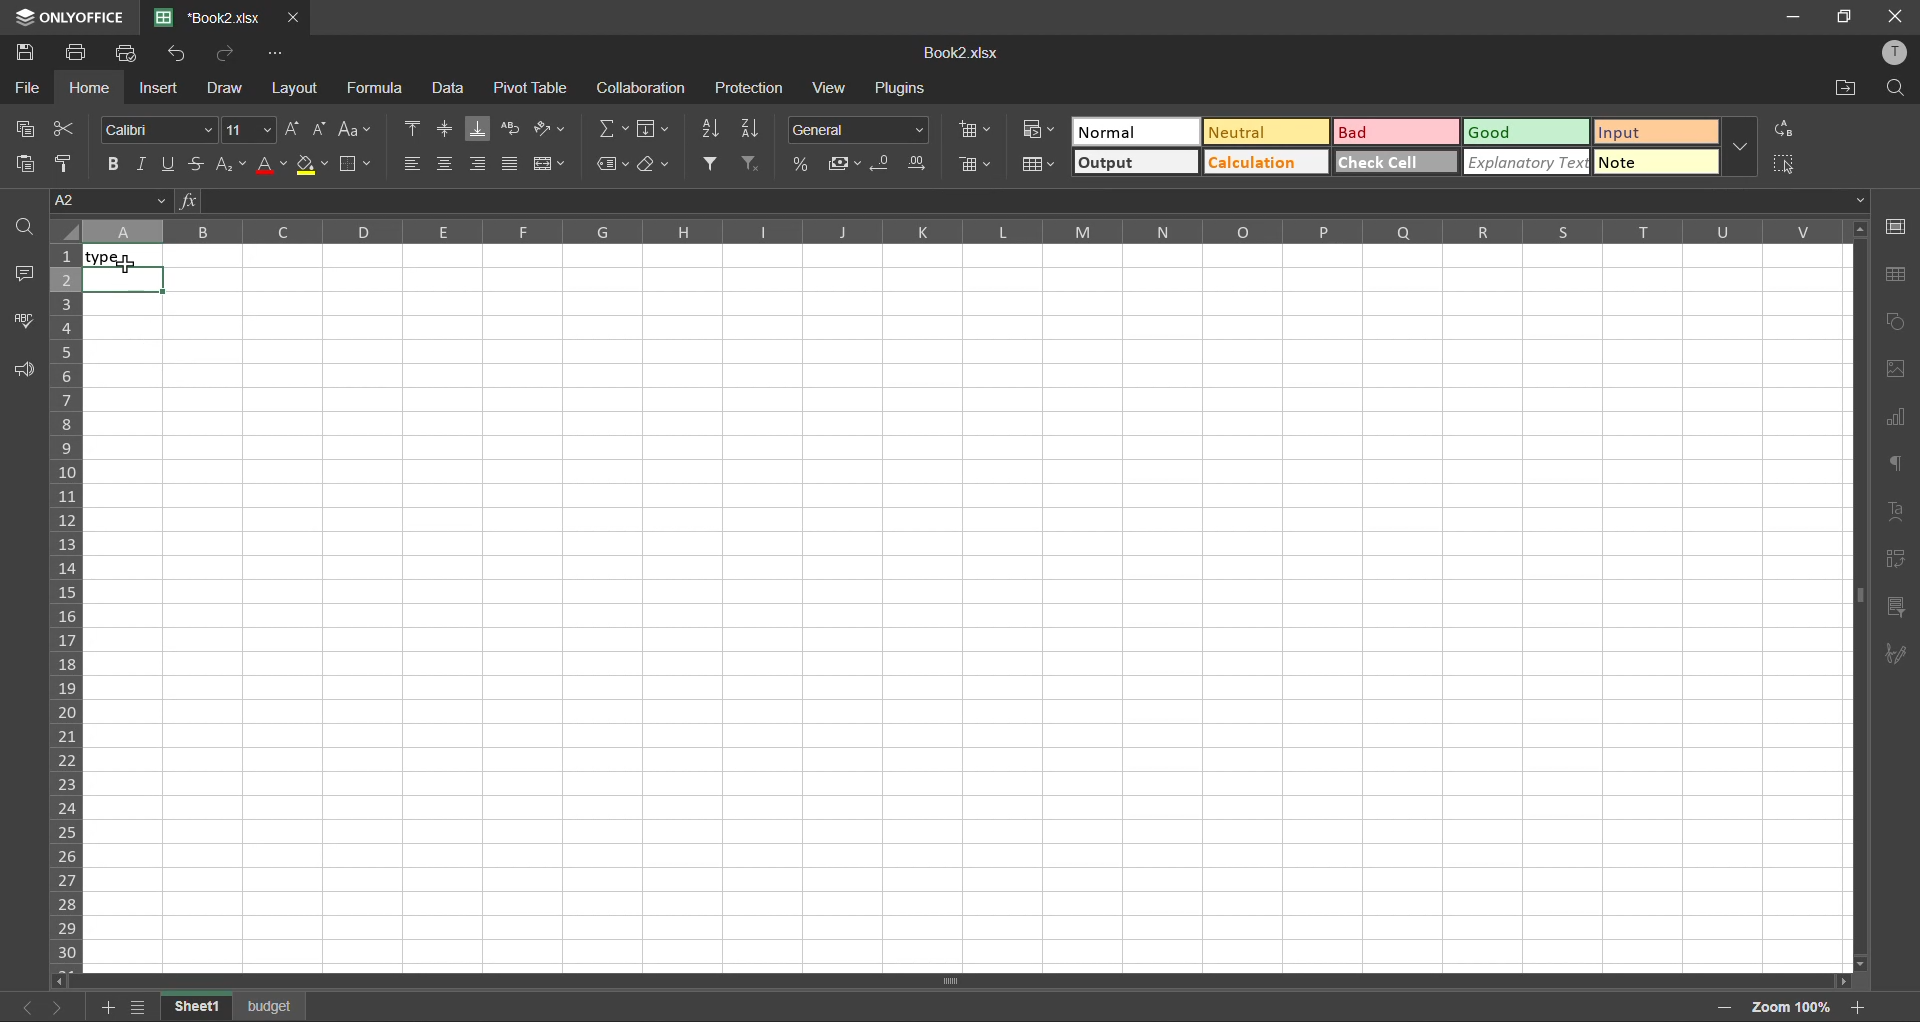  What do you see at coordinates (311, 165) in the screenshot?
I see `fill color` at bounding box center [311, 165].